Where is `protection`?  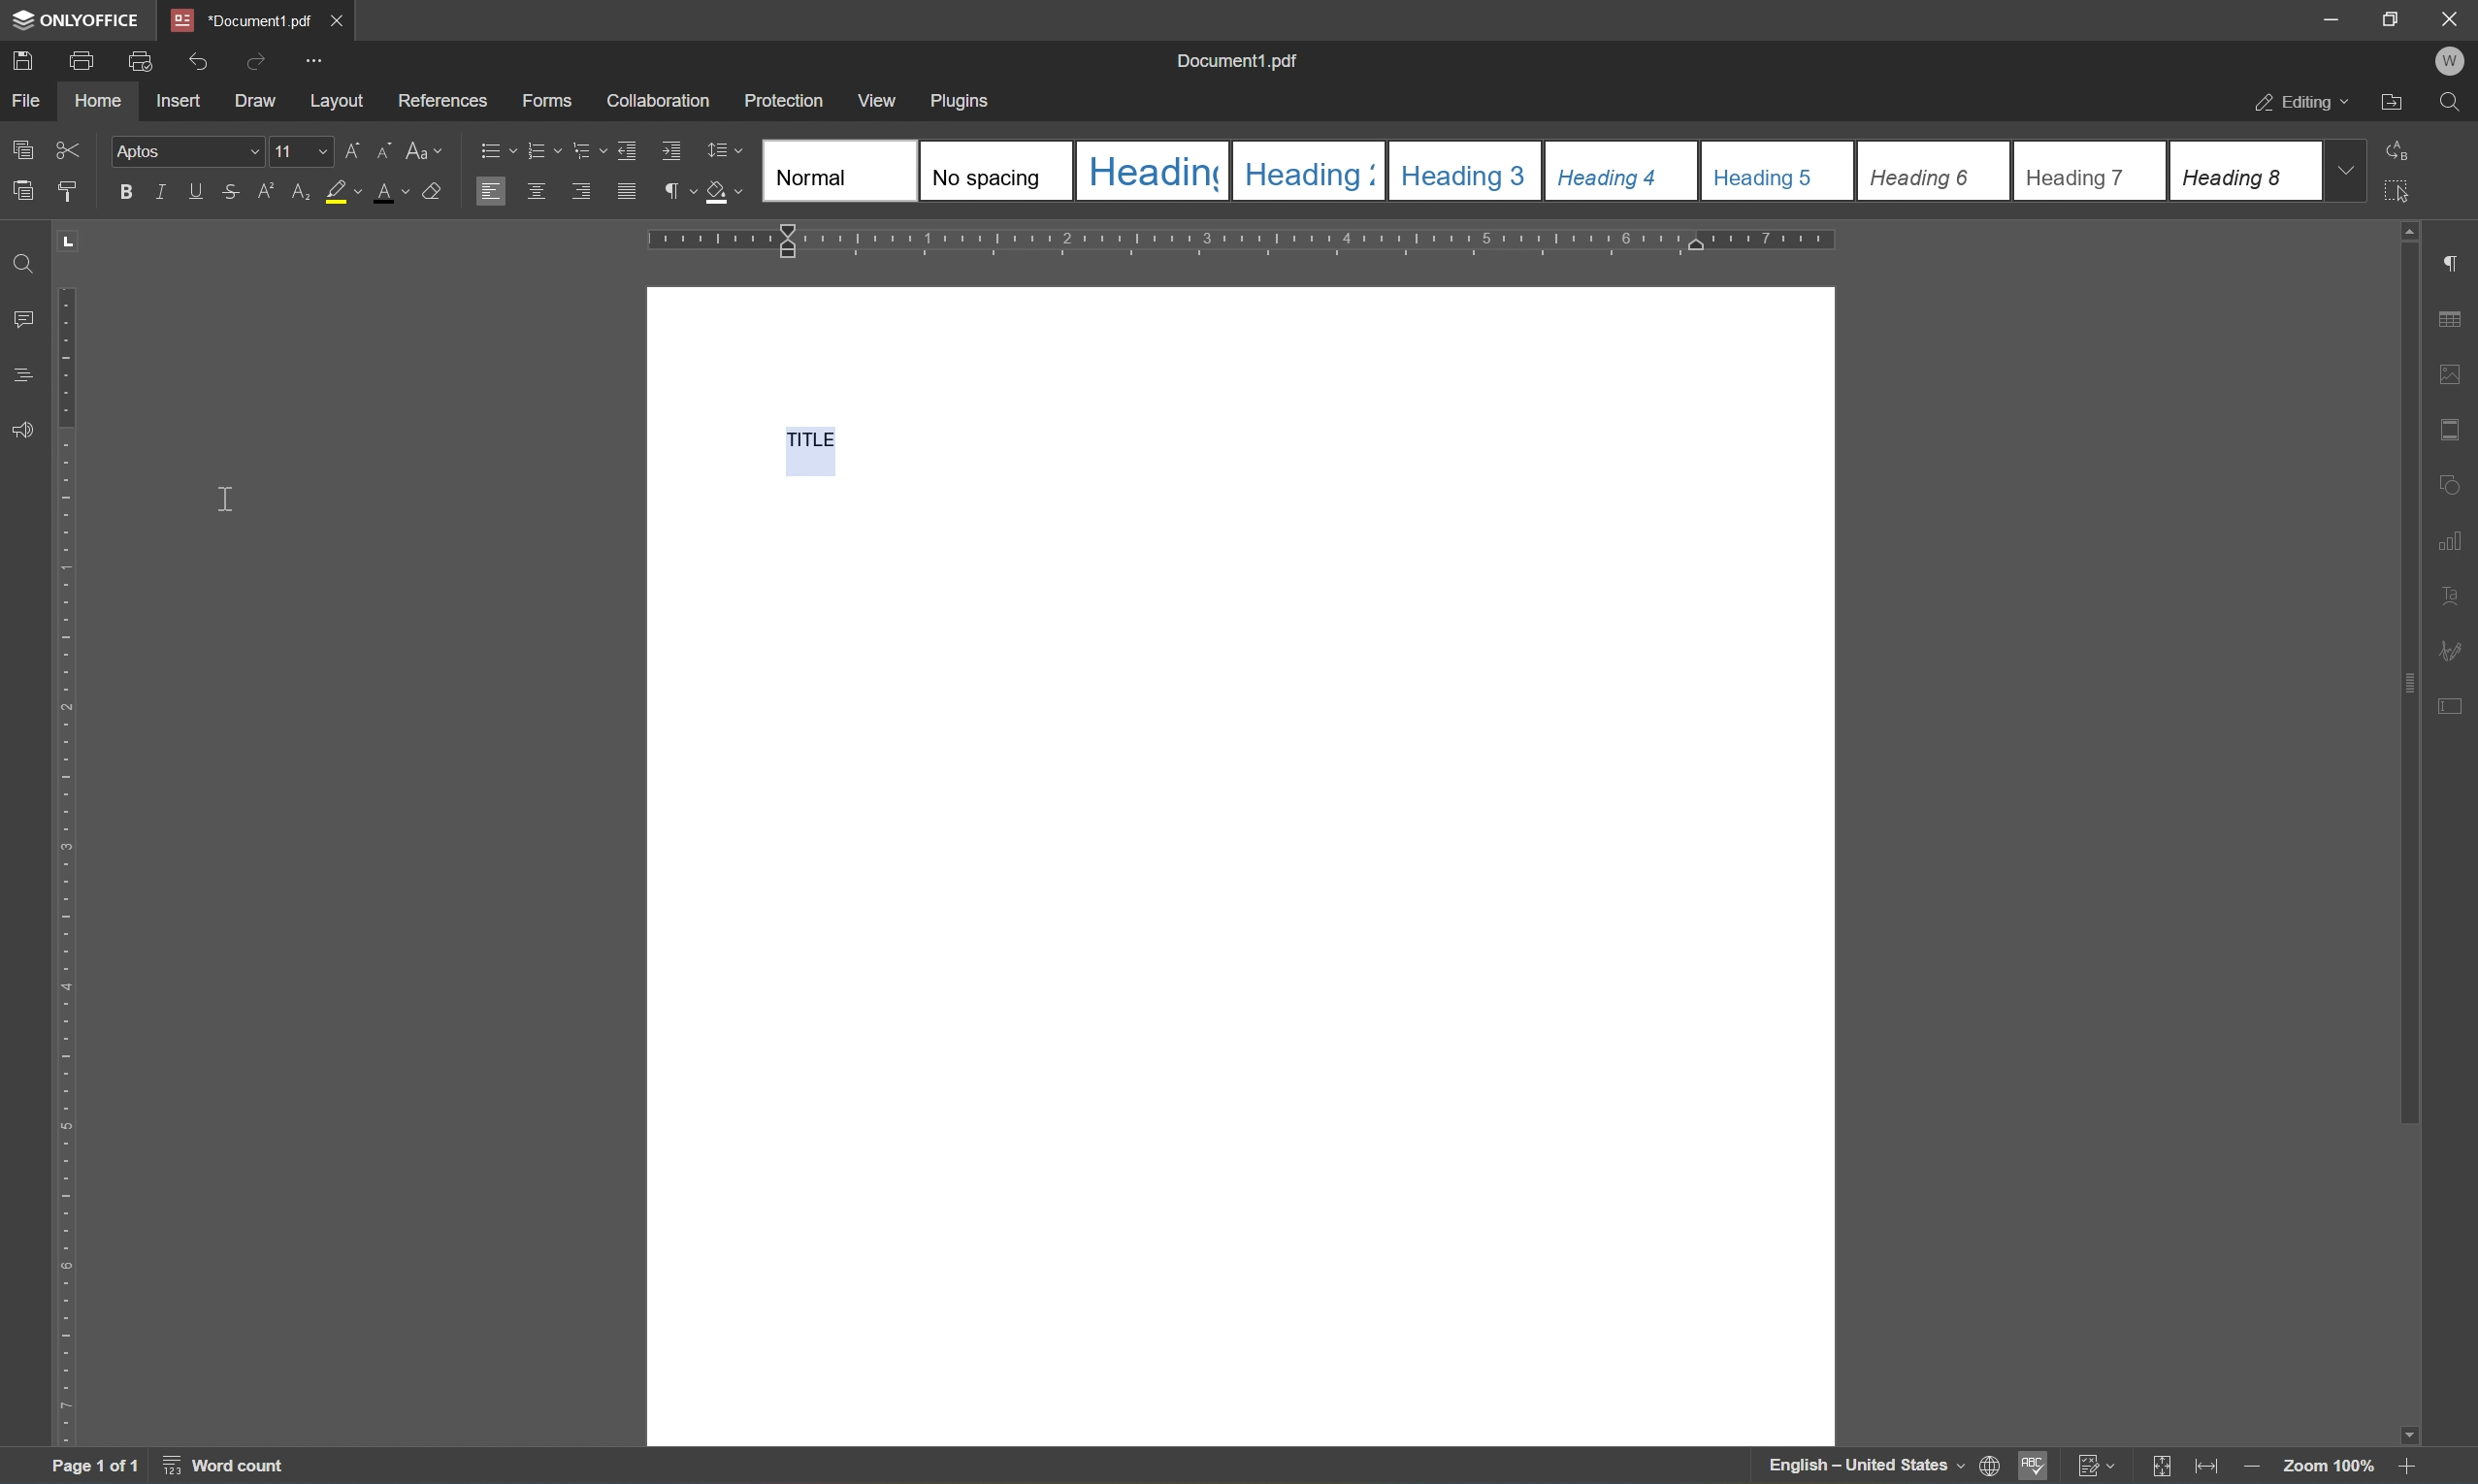
protection is located at coordinates (785, 100).